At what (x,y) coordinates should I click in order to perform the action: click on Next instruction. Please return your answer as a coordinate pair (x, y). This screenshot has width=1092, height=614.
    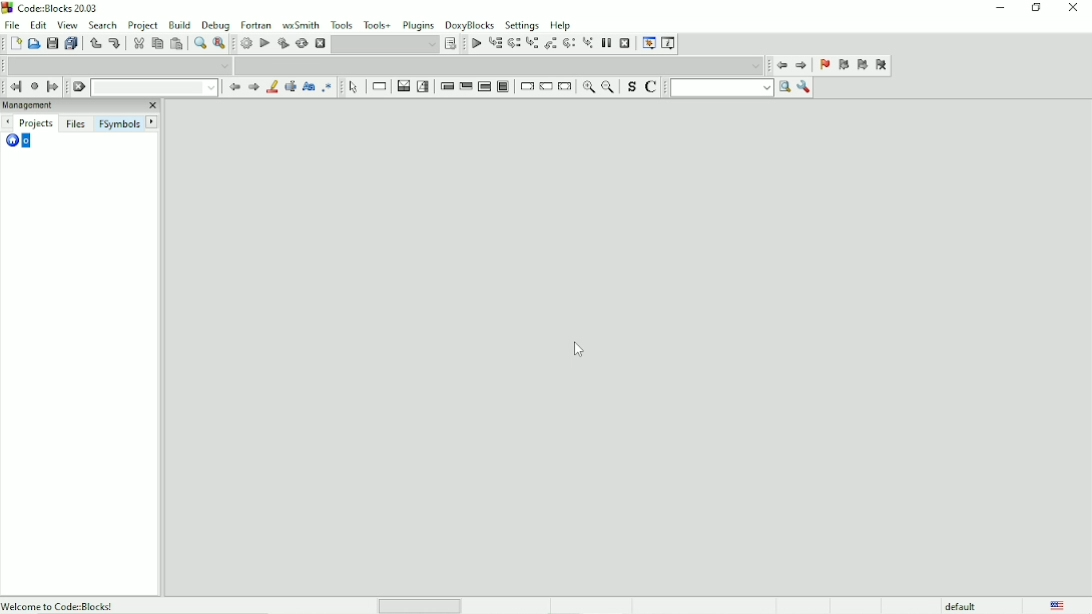
    Looking at the image, I should click on (569, 44).